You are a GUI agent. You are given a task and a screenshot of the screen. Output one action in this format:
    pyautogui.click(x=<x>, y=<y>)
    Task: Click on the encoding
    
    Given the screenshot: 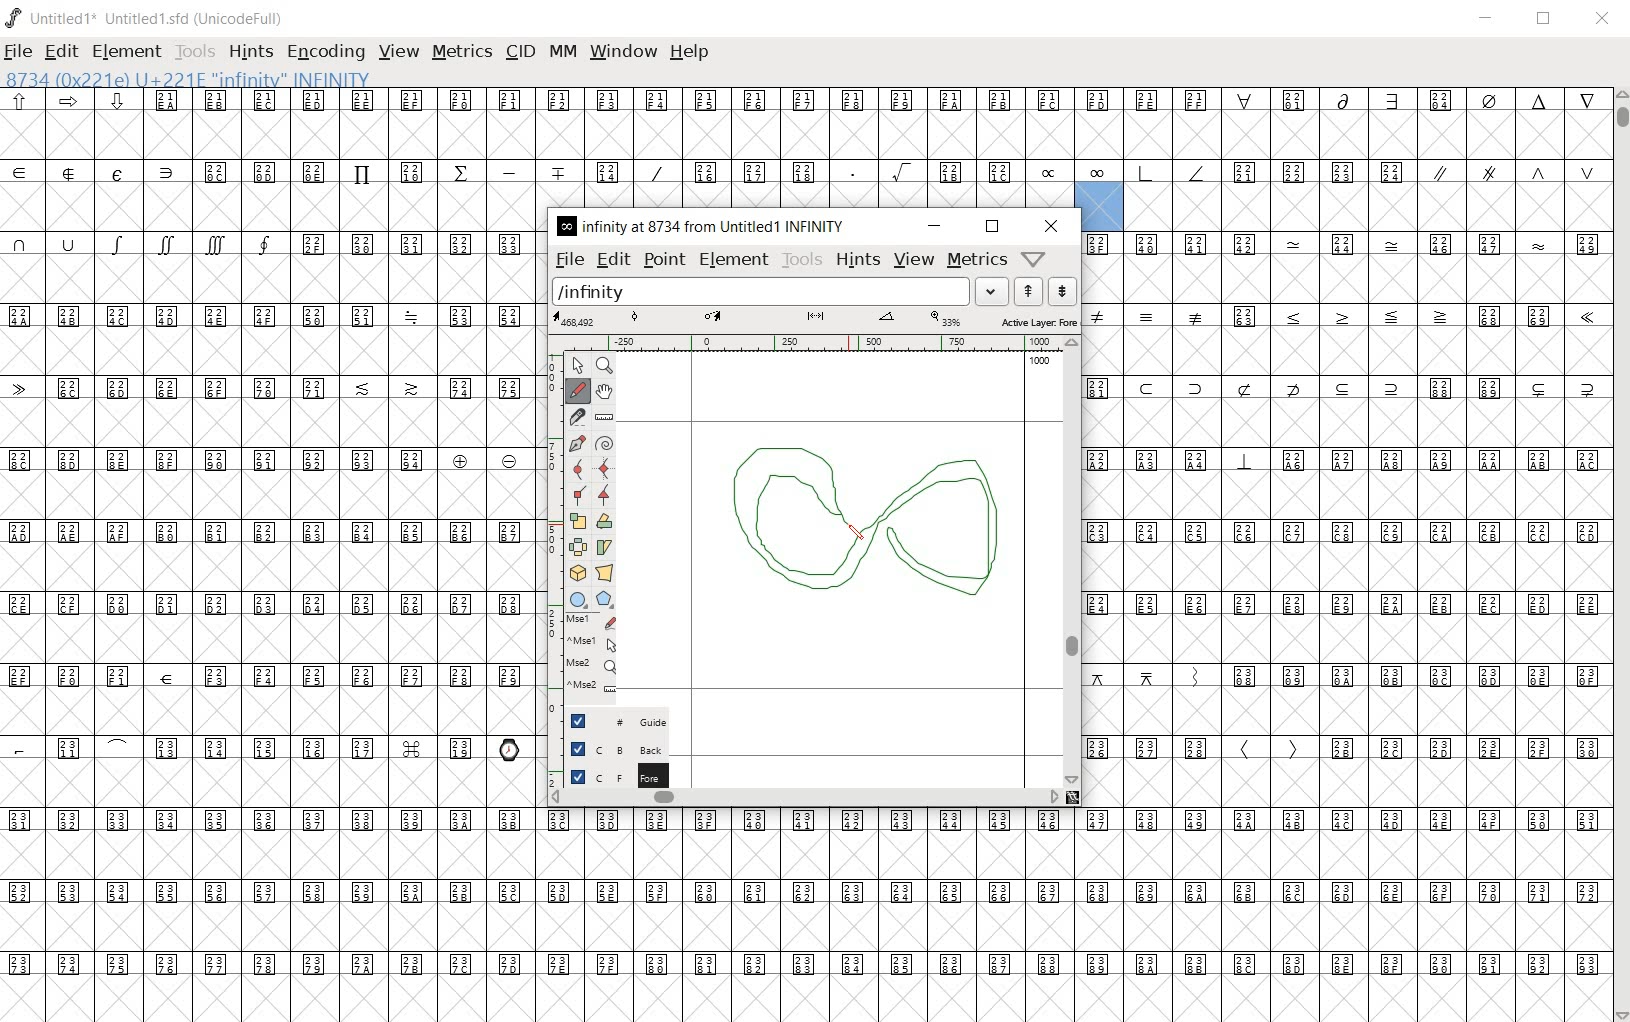 What is the action you would take?
    pyautogui.click(x=326, y=52)
    